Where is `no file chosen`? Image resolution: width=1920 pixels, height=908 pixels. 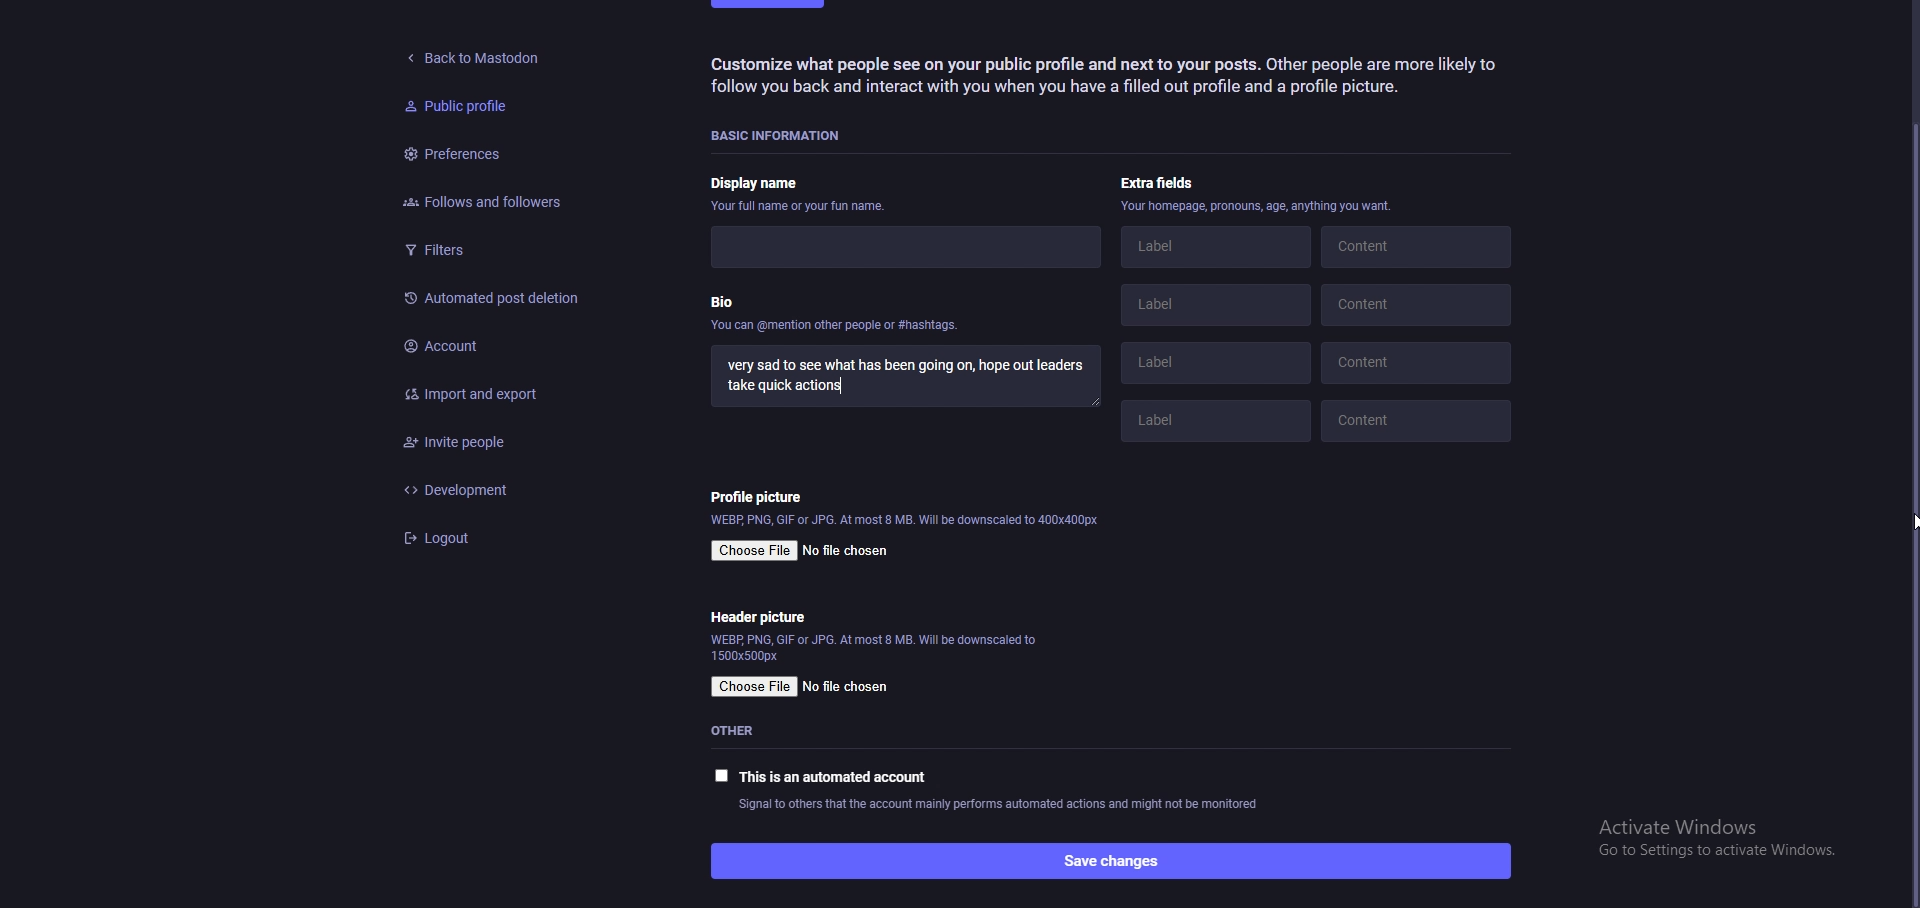
no file chosen is located at coordinates (849, 549).